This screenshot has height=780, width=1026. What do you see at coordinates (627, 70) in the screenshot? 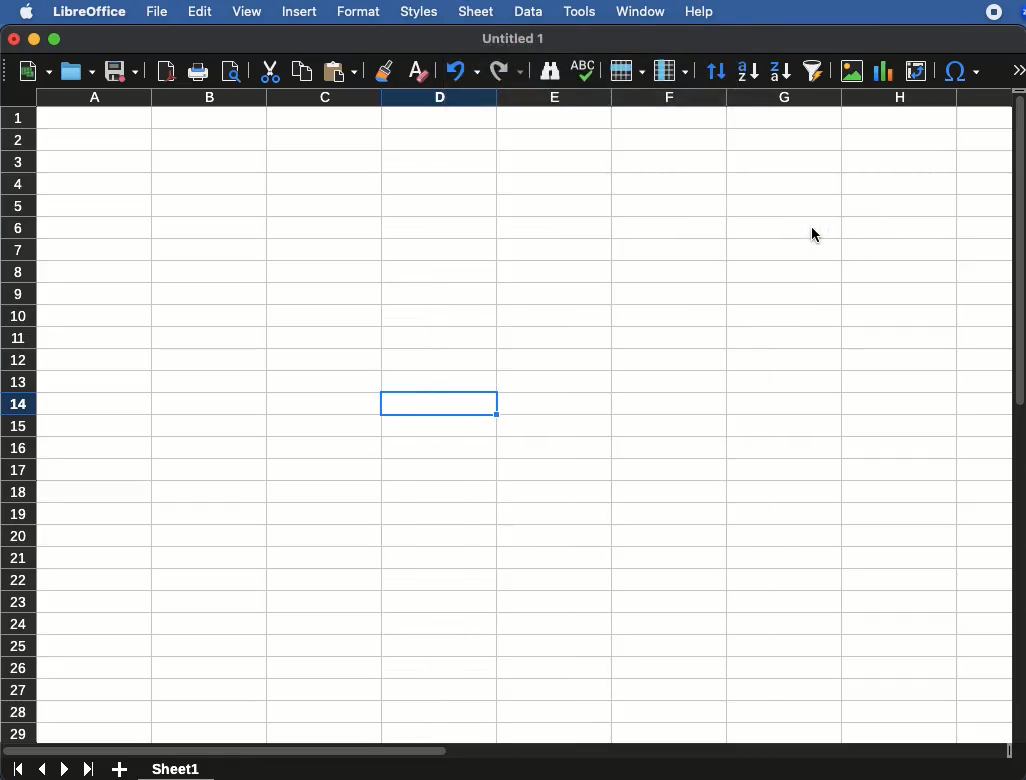
I see `row` at bounding box center [627, 70].